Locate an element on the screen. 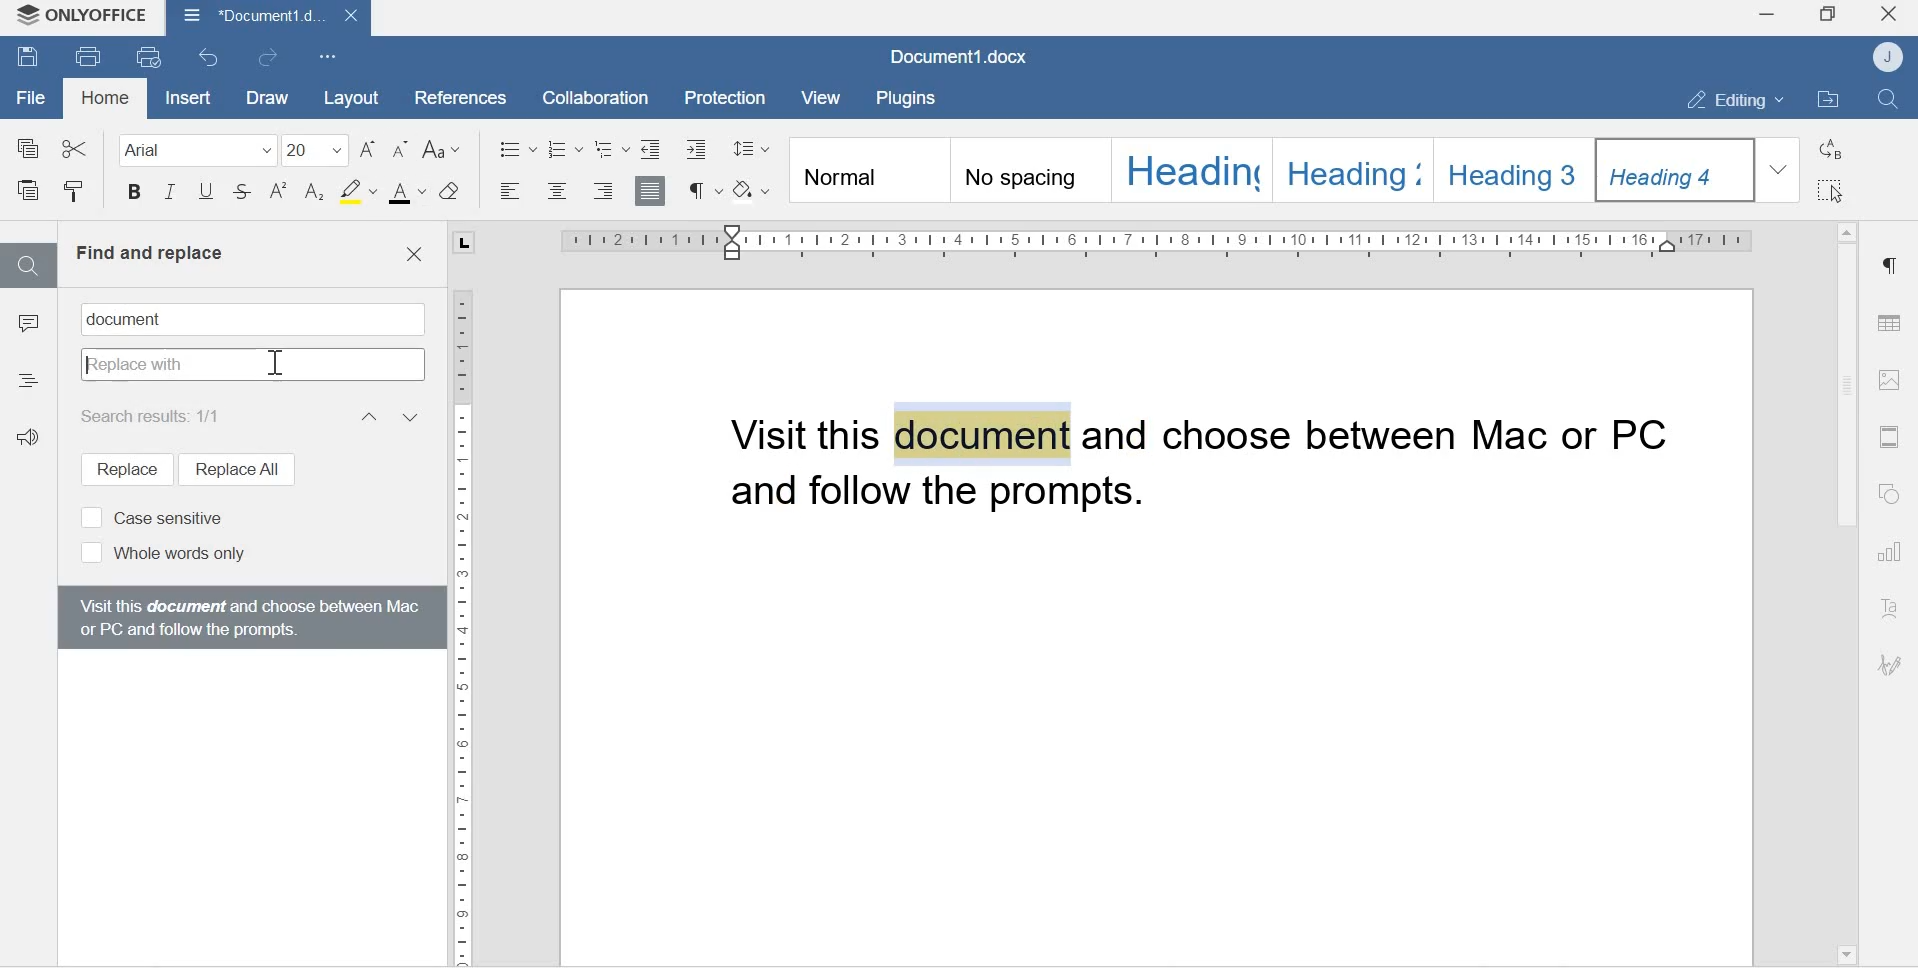 This screenshot has width=1918, height=968. Heading 2 is located at coordinates (1355, 168).